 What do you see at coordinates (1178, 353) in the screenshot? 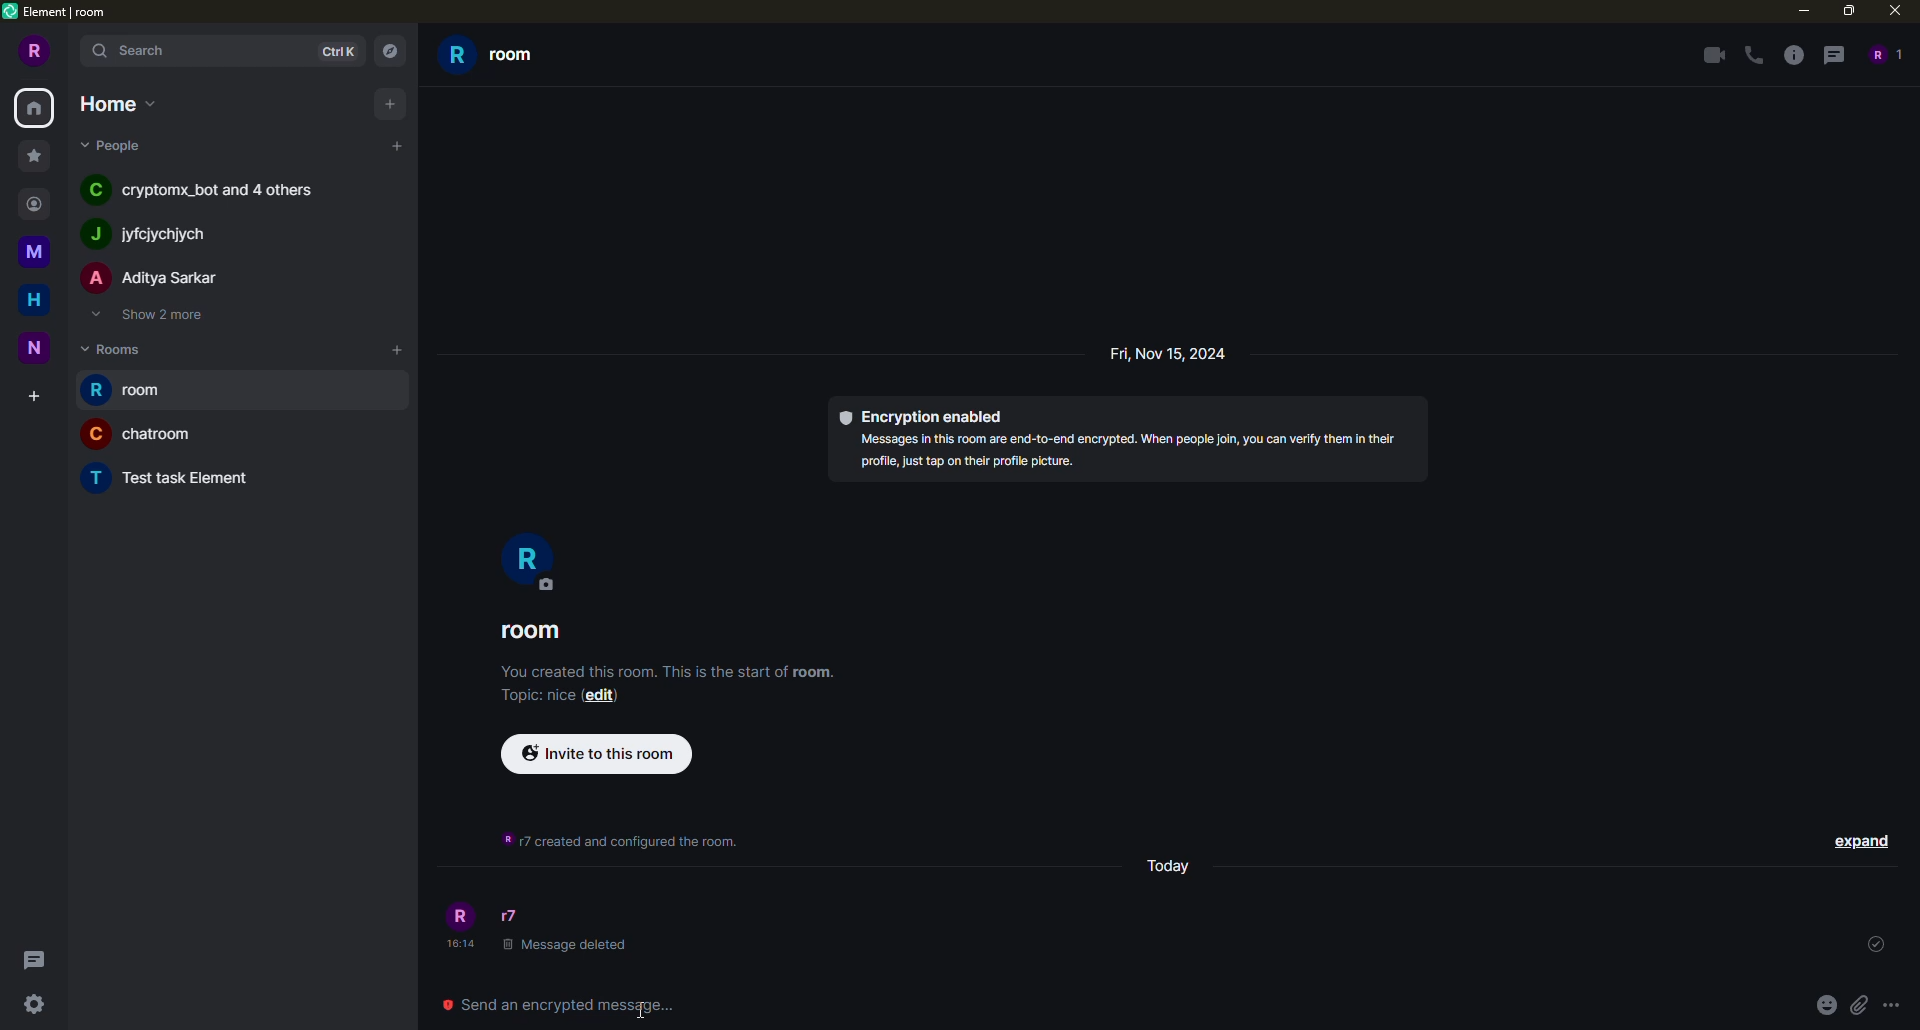
I see `day` at bounding box center [1178, 353].